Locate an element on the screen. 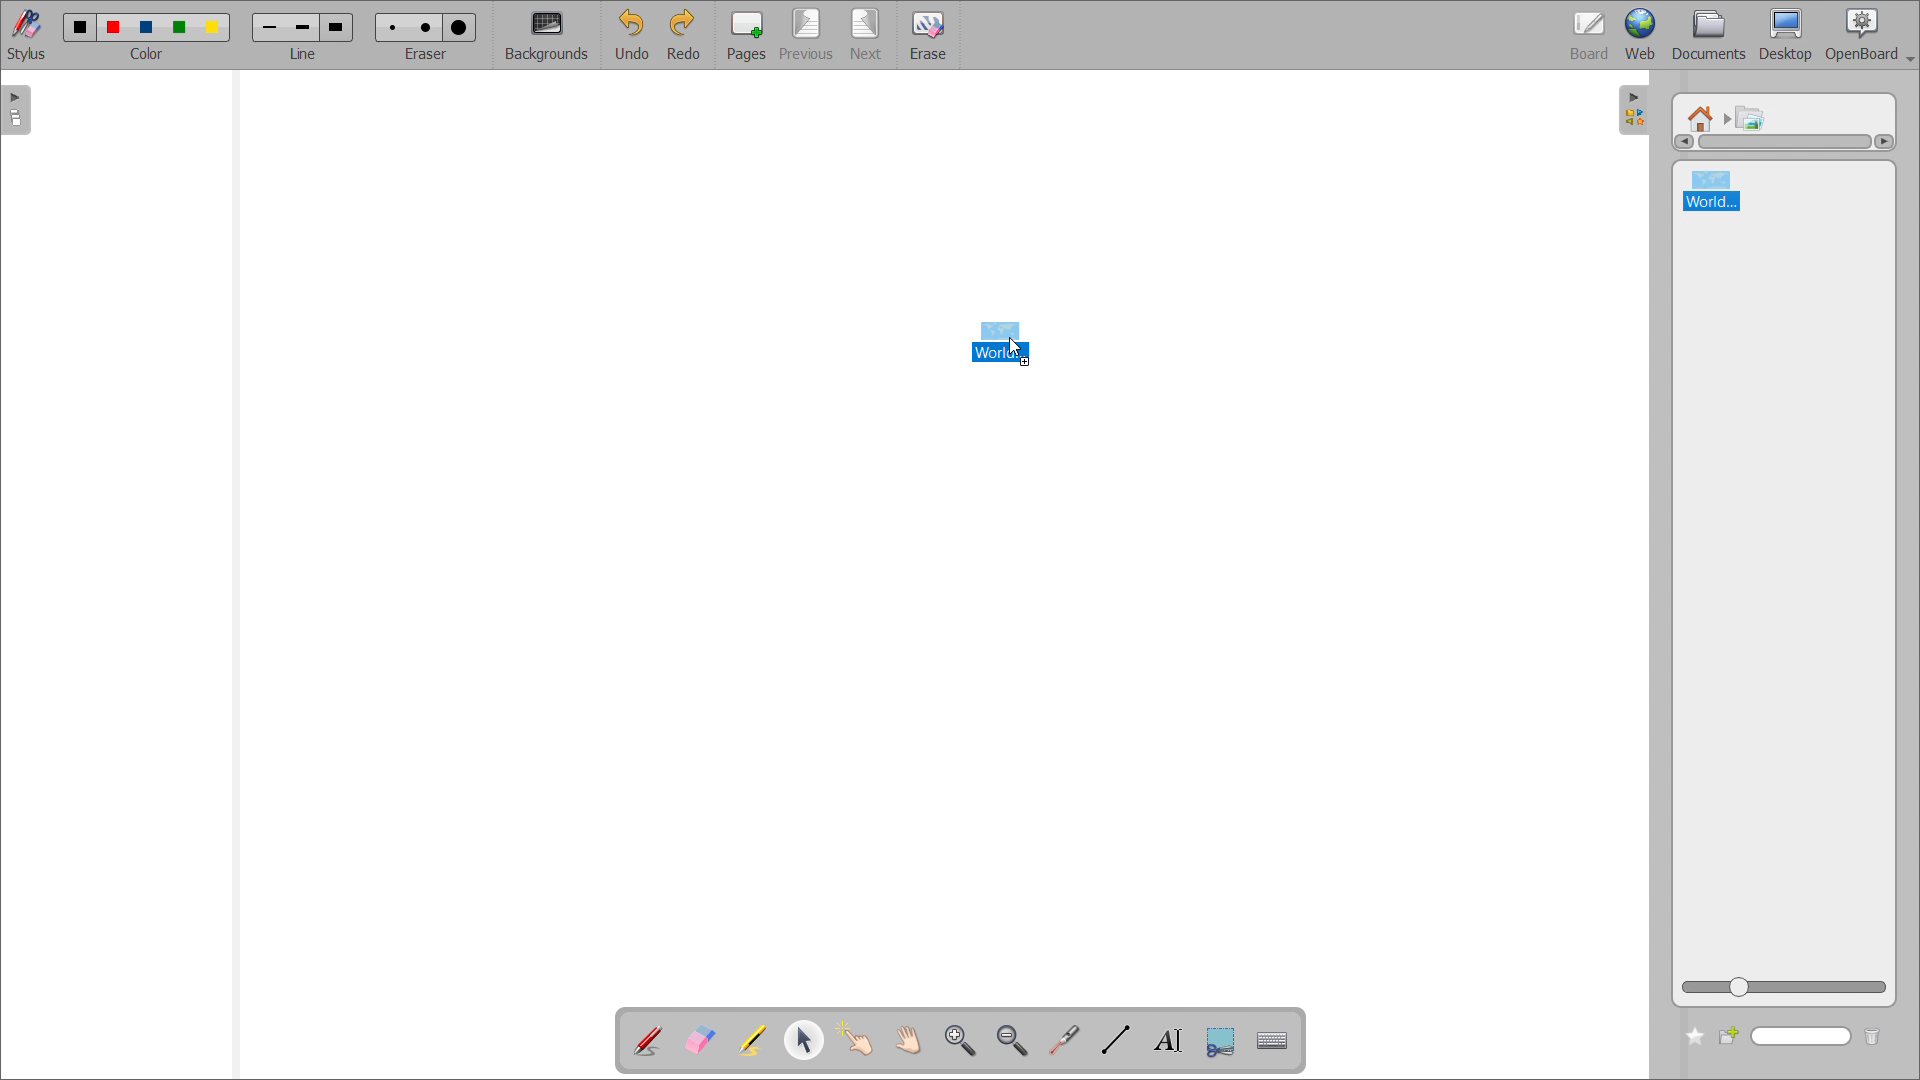 This screenshot has height=1080, width=1920. desktop is located at coordinates (1786, 35).